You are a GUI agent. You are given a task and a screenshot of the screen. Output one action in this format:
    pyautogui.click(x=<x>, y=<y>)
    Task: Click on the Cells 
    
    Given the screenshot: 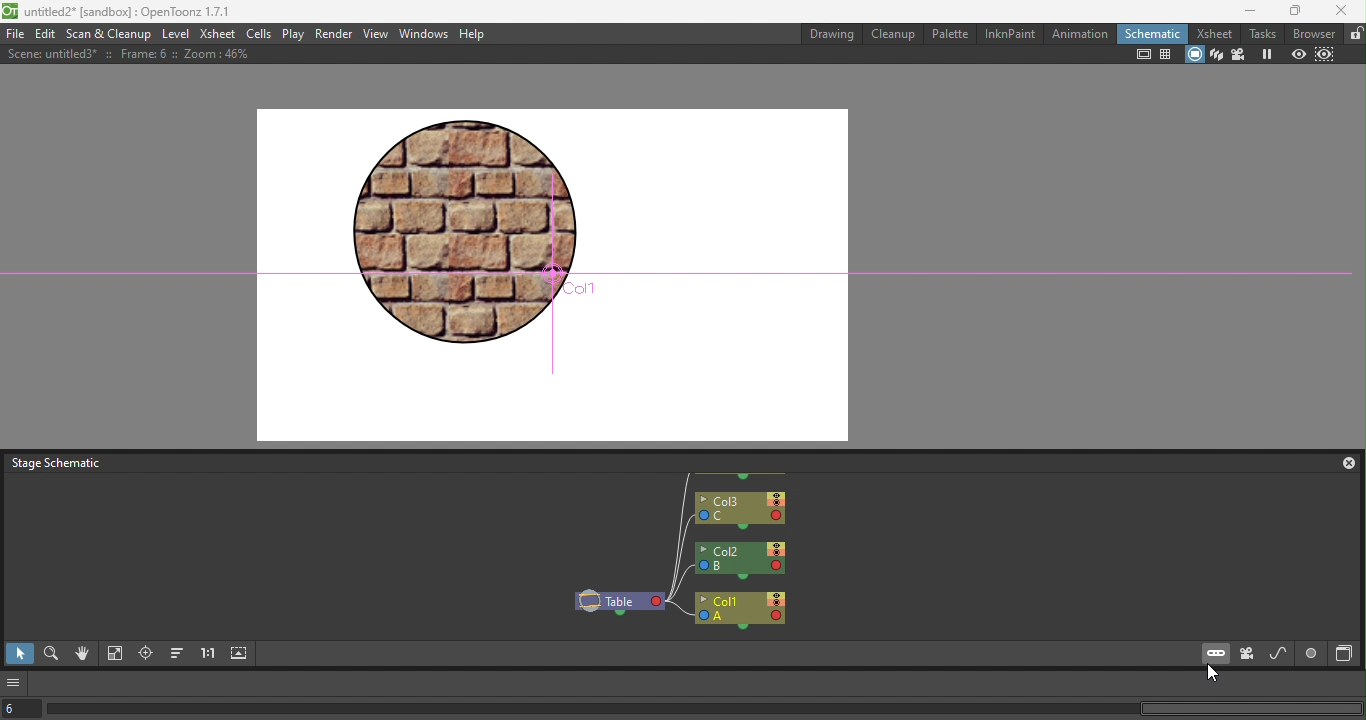 What is the action you would take?
    pyautogui.click(x=257, y=35)
    